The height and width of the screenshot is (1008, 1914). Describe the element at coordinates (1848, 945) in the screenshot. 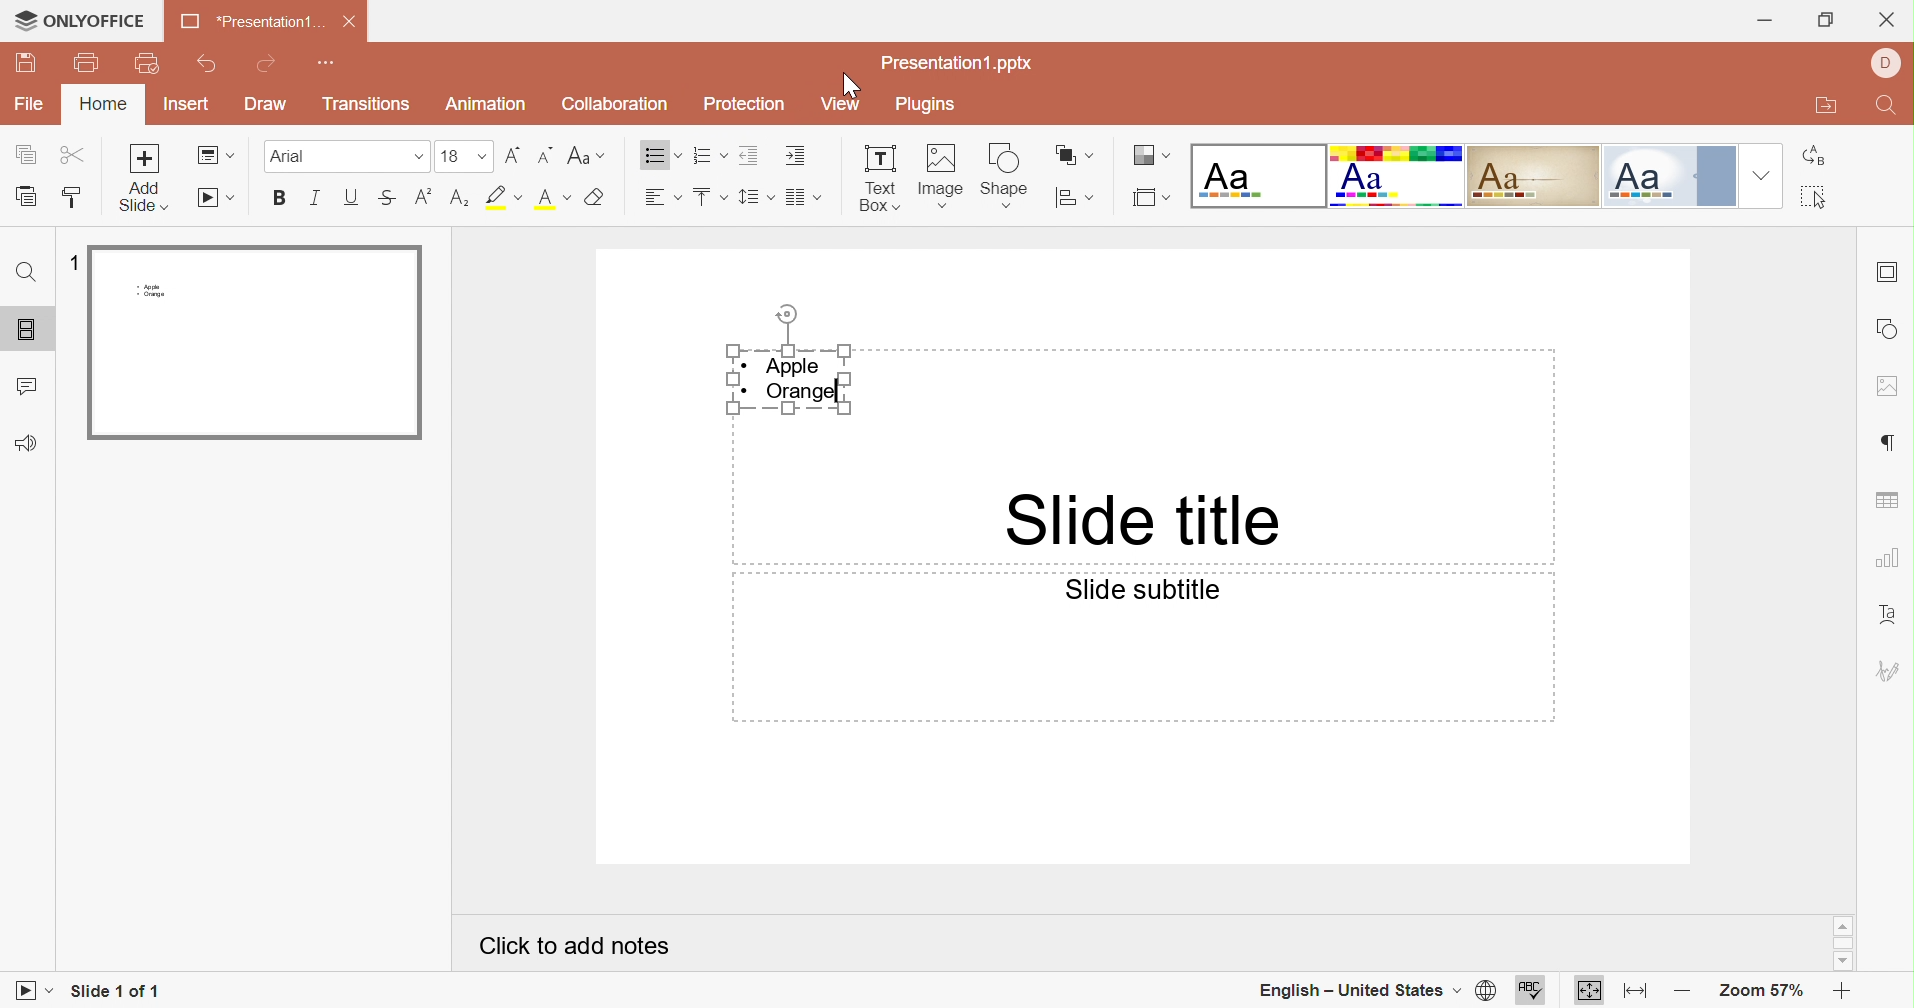

I see `Scroll Bar` at that location.